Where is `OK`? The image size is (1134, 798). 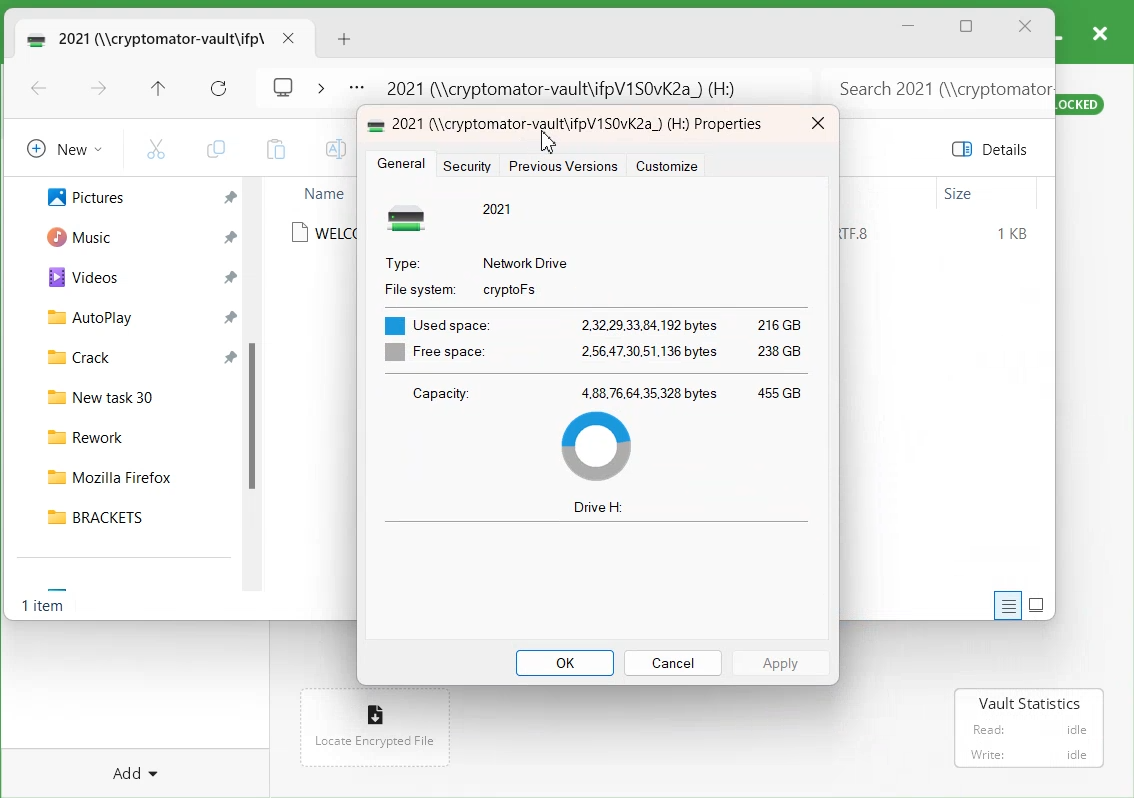
OK is located at coordinates (565, 663).